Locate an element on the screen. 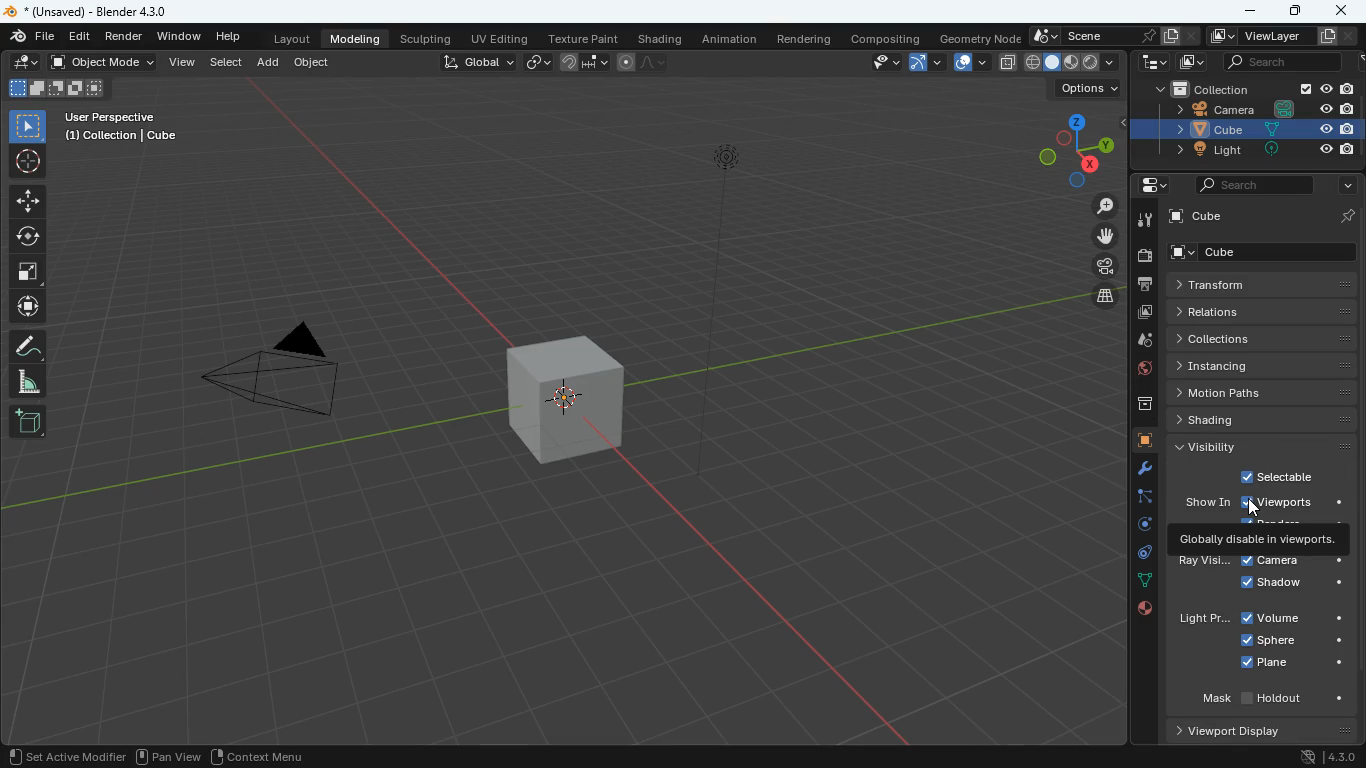 This screenshot has height=768, width=1366. viewlayer is located at coordinates (1280, 36).